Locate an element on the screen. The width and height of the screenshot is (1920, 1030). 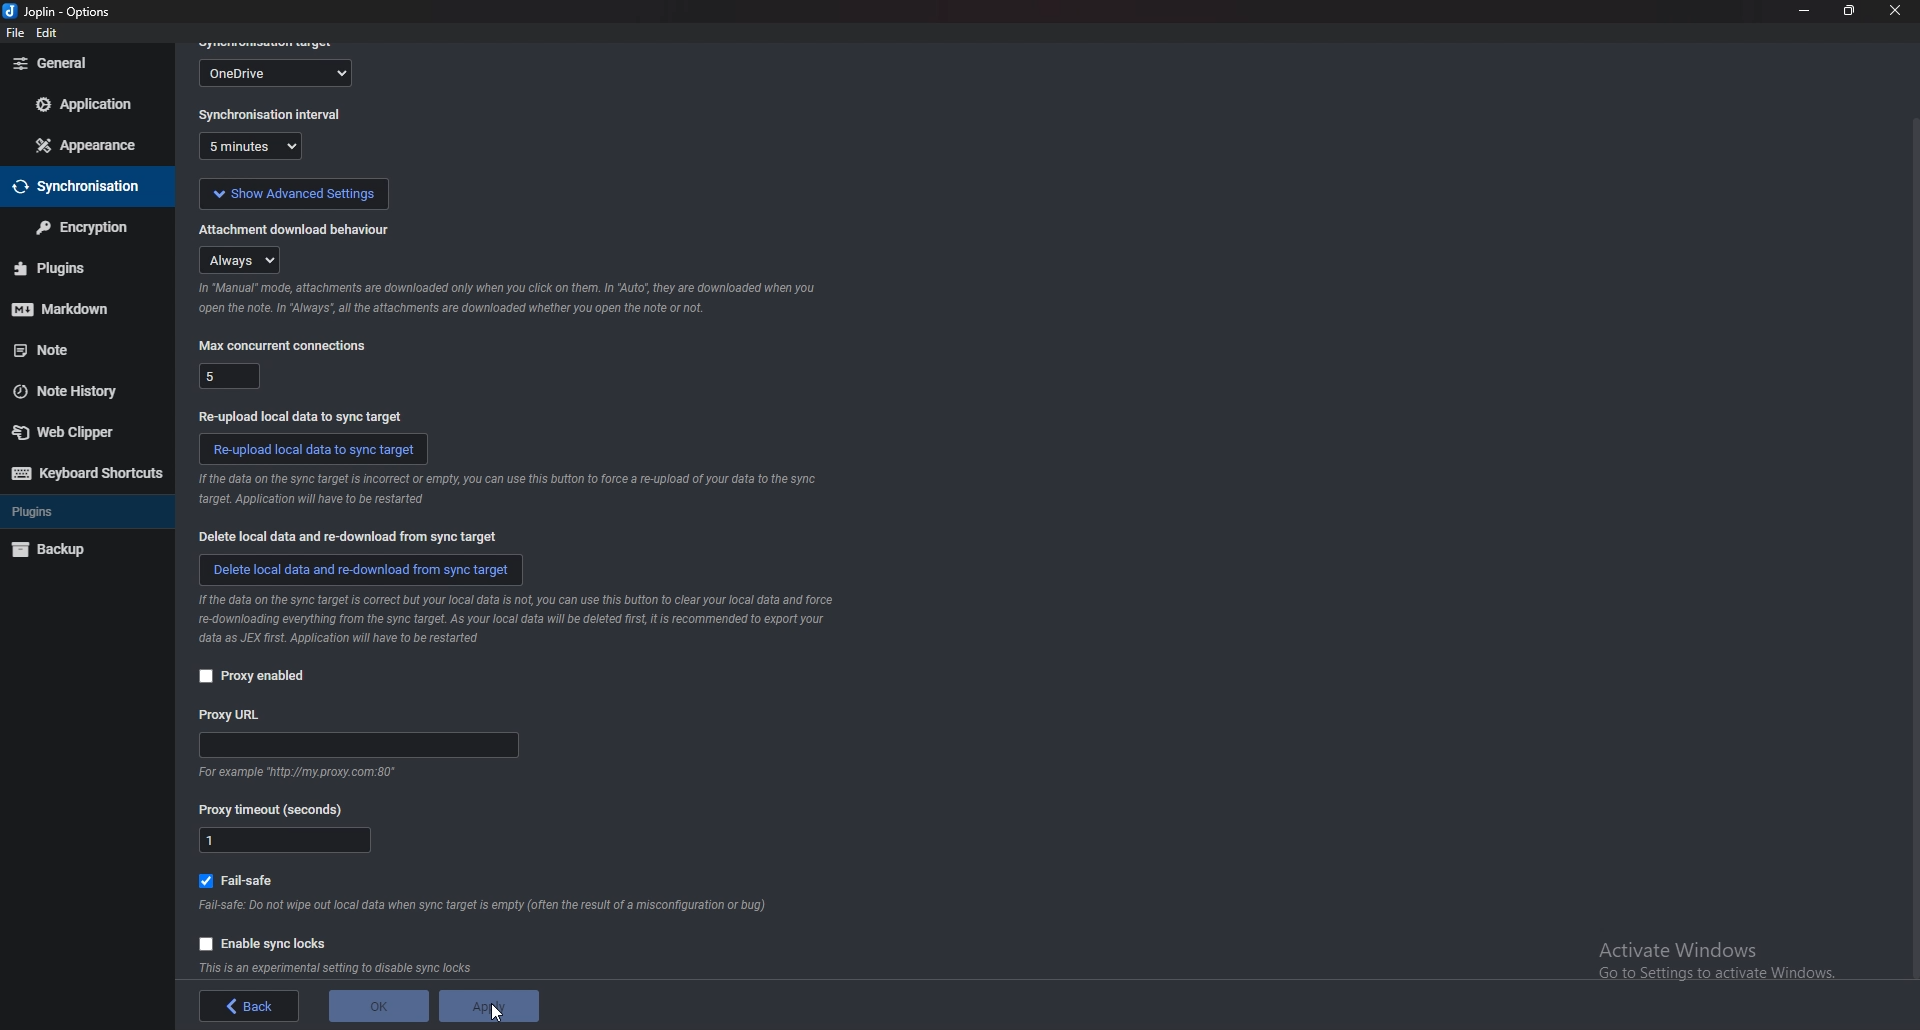
appearance is located at coordinates (89, 143).